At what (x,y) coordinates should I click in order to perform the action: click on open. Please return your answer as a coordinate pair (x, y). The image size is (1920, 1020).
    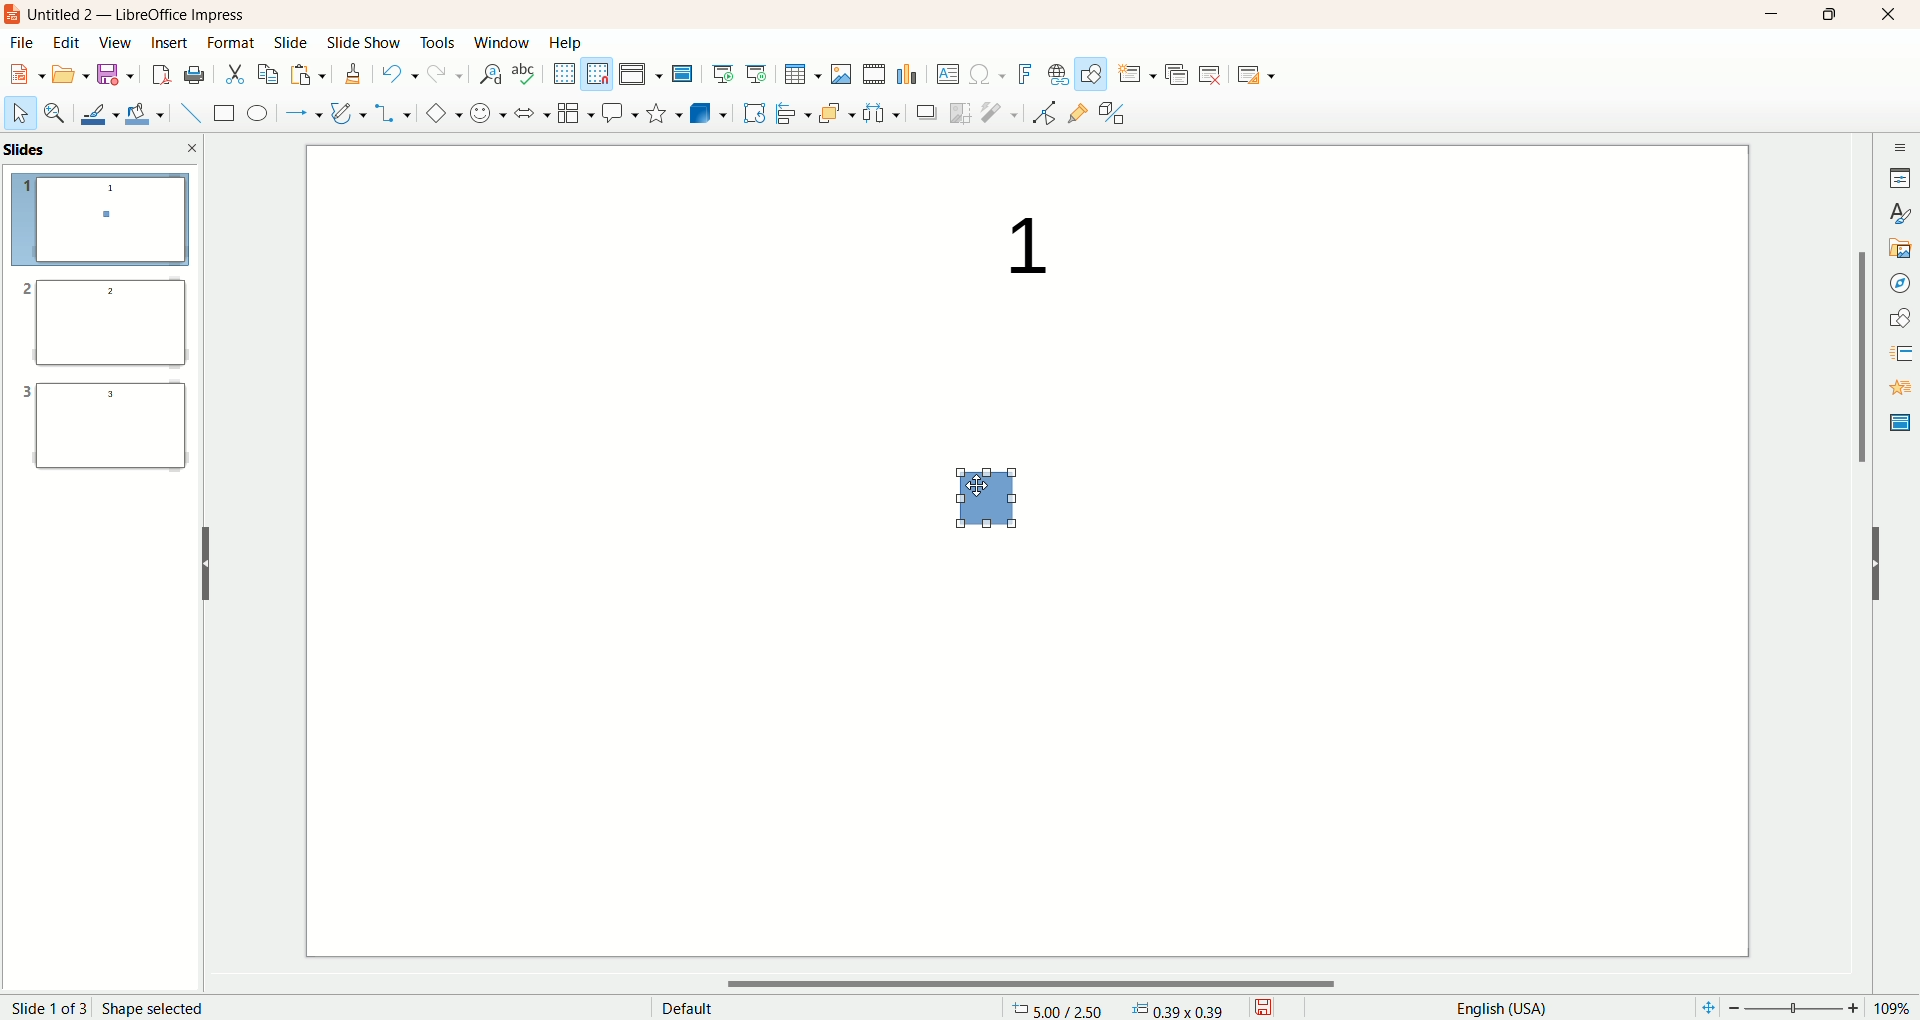
    Looking at the image, I should click on (72, 76).